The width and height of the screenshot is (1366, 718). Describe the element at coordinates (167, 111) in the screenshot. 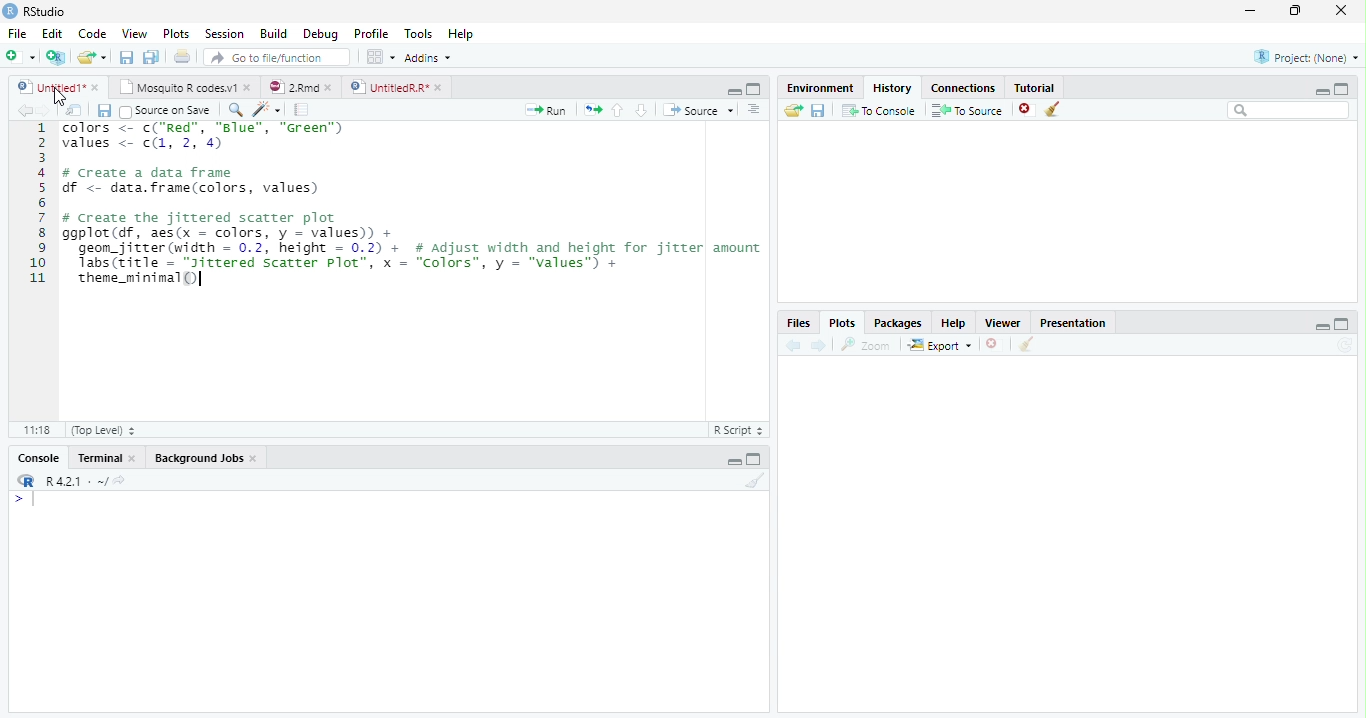

I see `Source on Save` at that location.